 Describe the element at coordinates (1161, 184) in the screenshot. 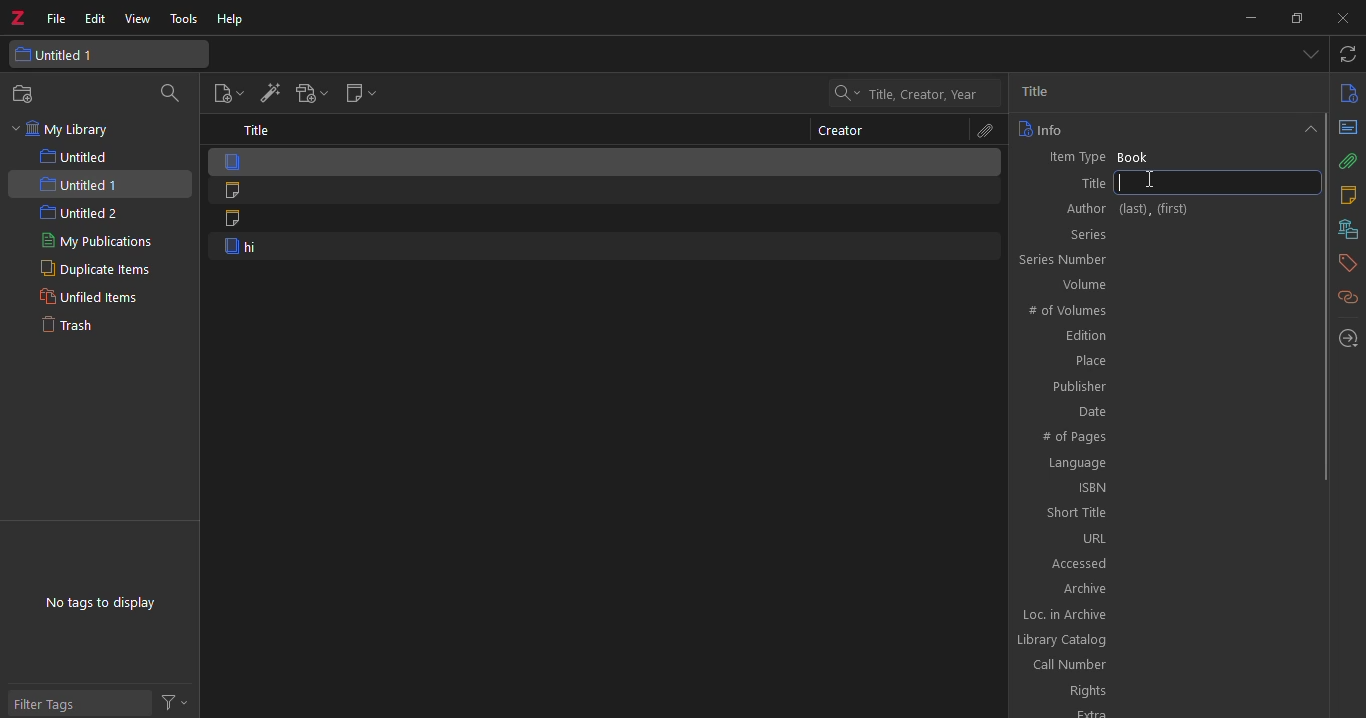

I see `Title` at that location.